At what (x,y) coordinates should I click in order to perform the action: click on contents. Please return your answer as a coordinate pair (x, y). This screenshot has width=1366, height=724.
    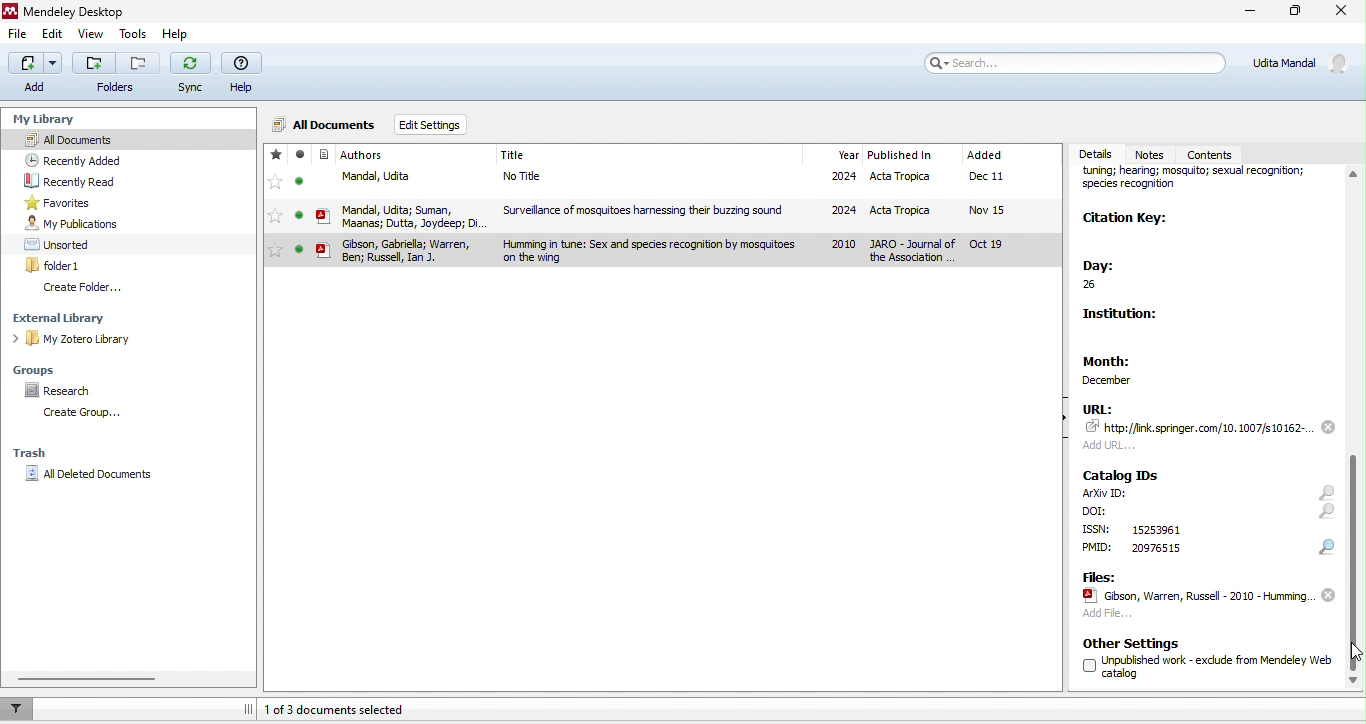
    Looking at the image, I should click on (1219, 152).